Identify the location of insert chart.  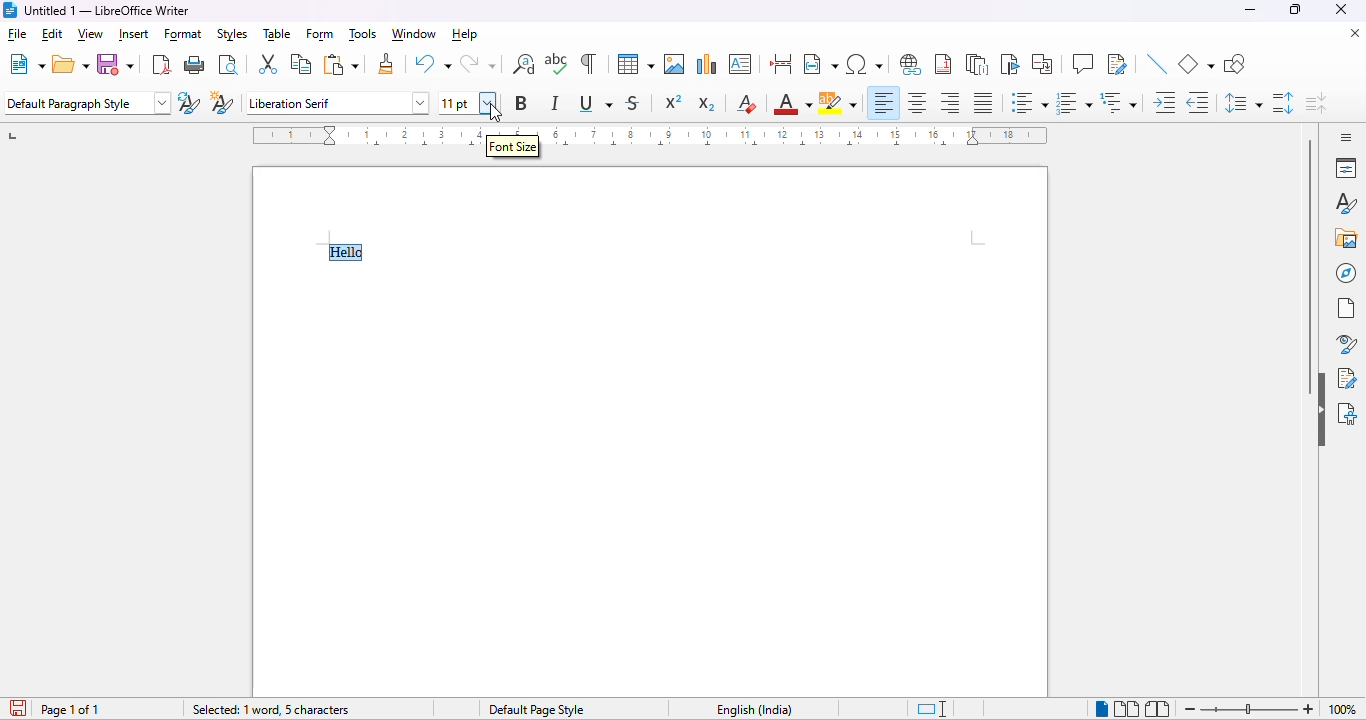
(707, 64).